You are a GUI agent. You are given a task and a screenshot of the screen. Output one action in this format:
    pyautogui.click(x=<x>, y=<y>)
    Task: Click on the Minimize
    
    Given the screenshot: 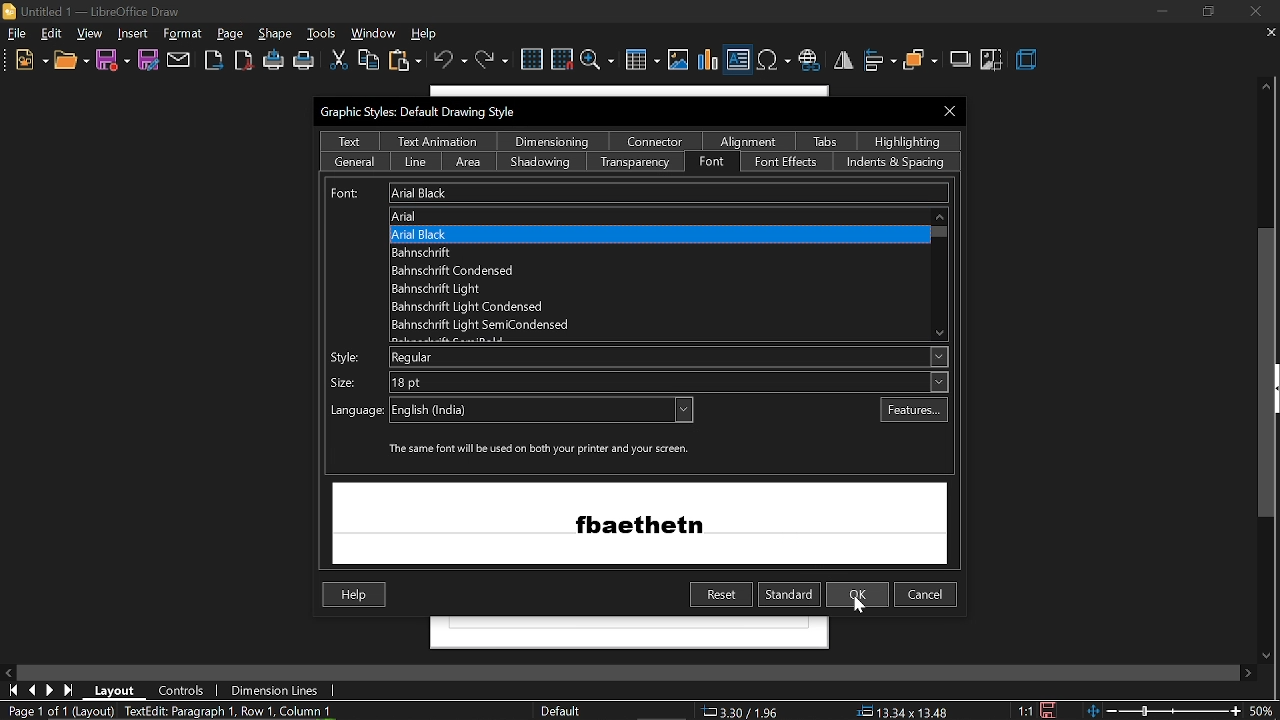 What is the action you would take?
    pyautogui.click(x=1161, y=12)
    